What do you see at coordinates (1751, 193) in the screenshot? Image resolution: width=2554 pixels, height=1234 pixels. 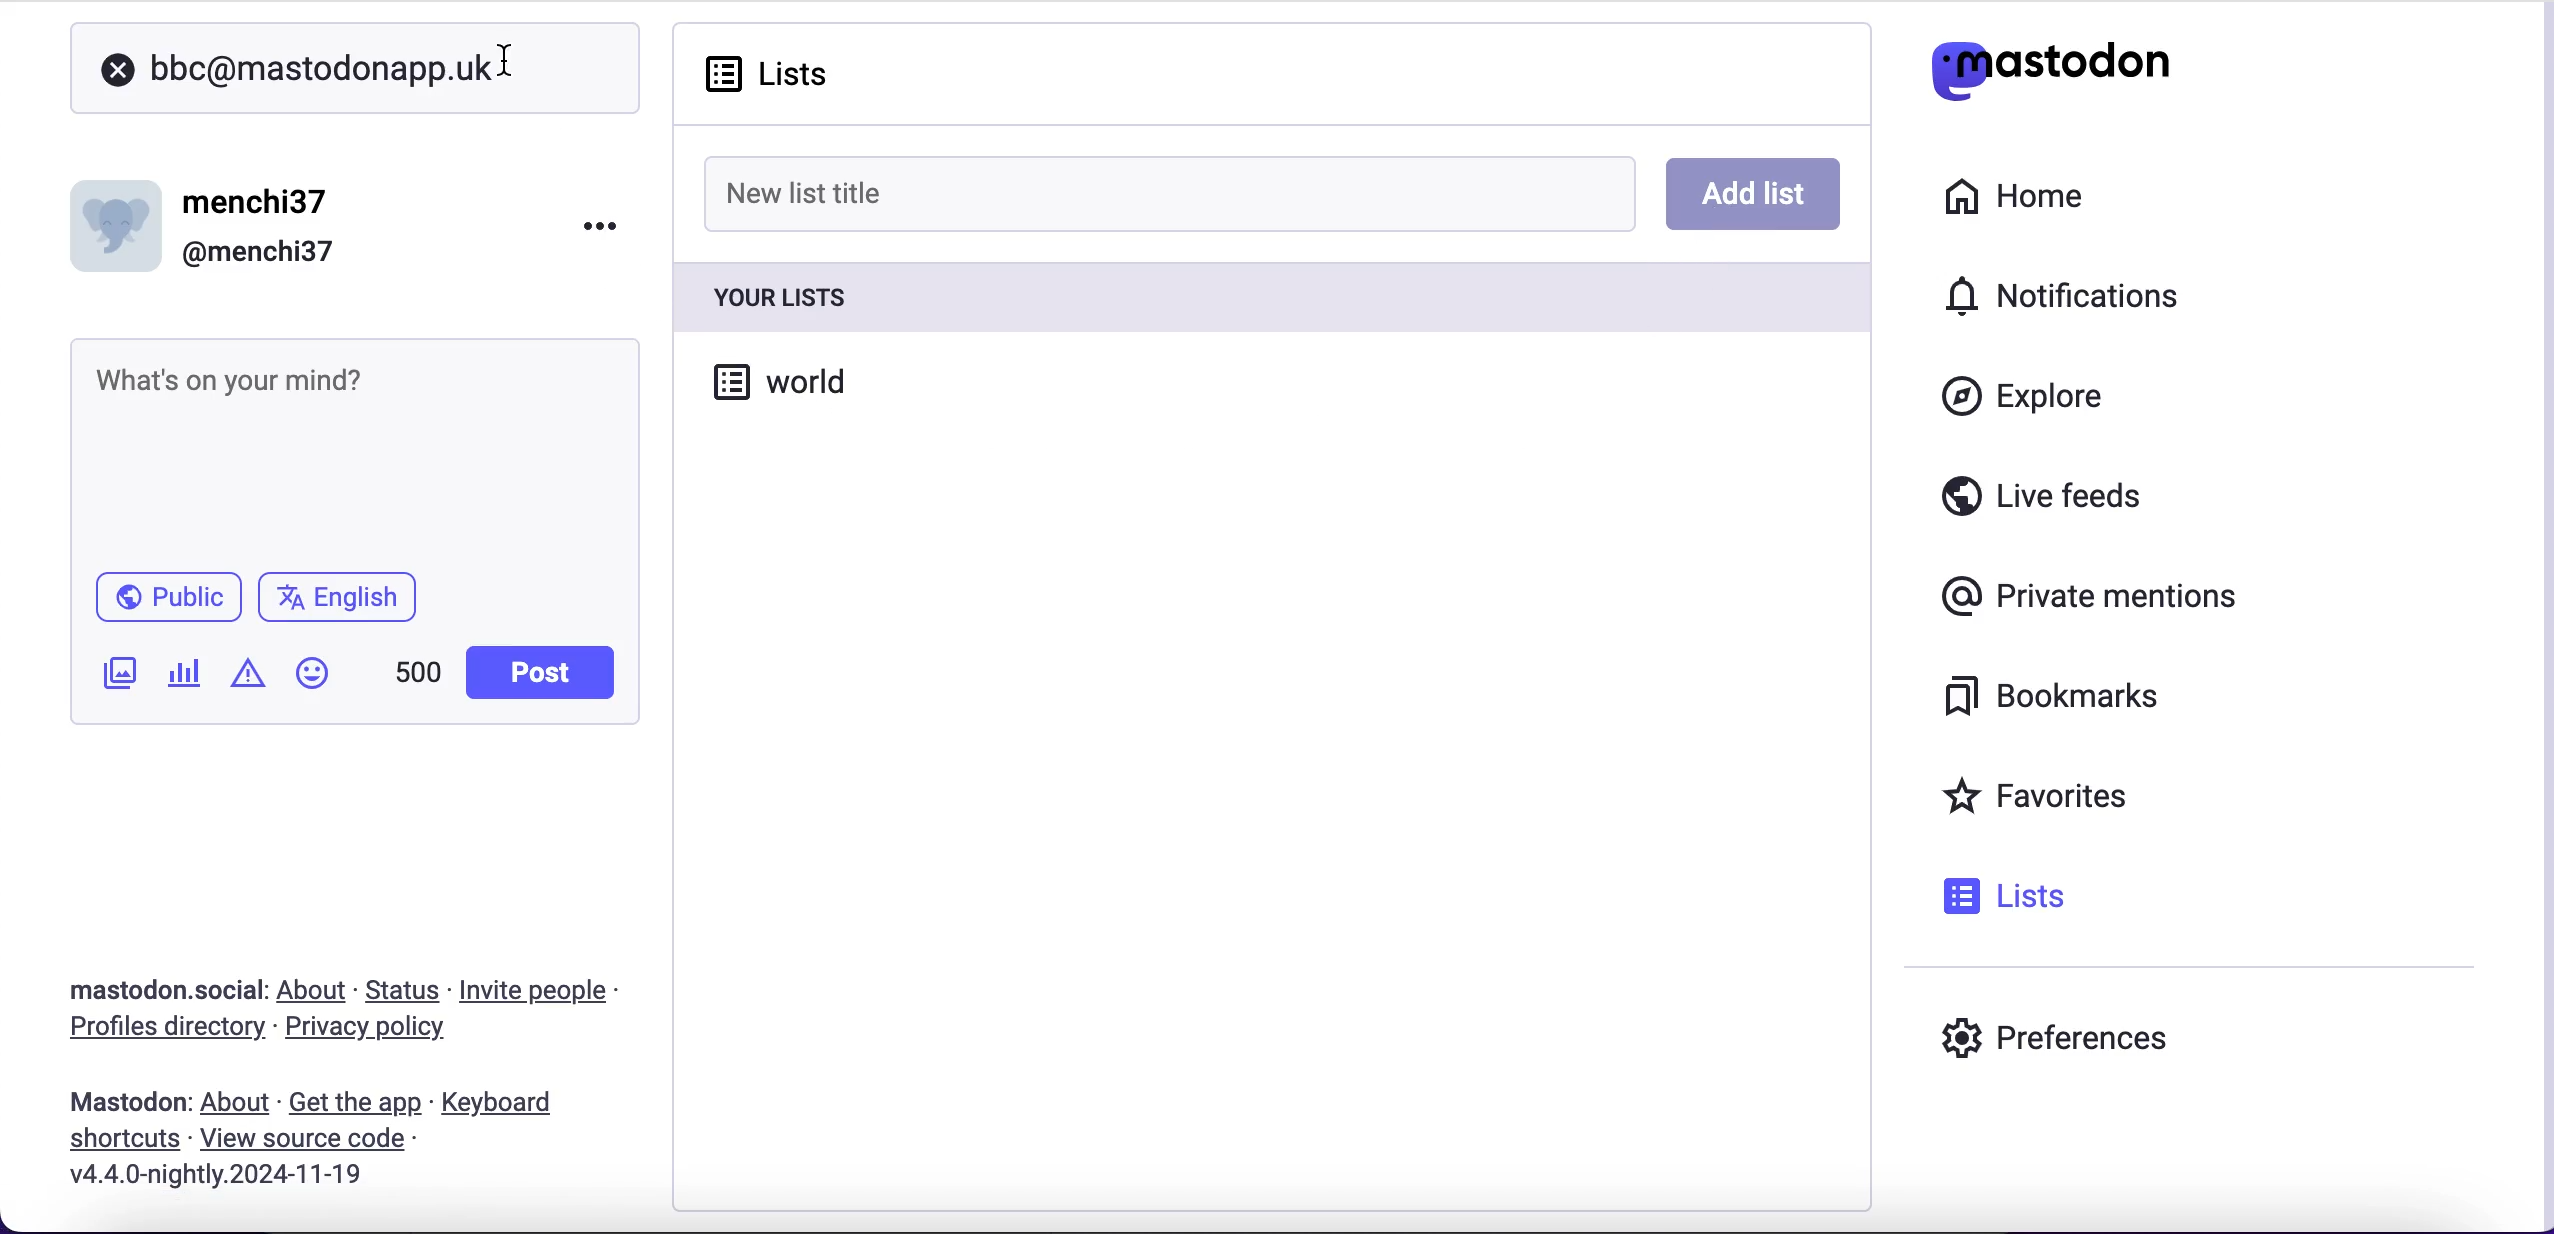 I see `add` at bounding box center [1751, 193].